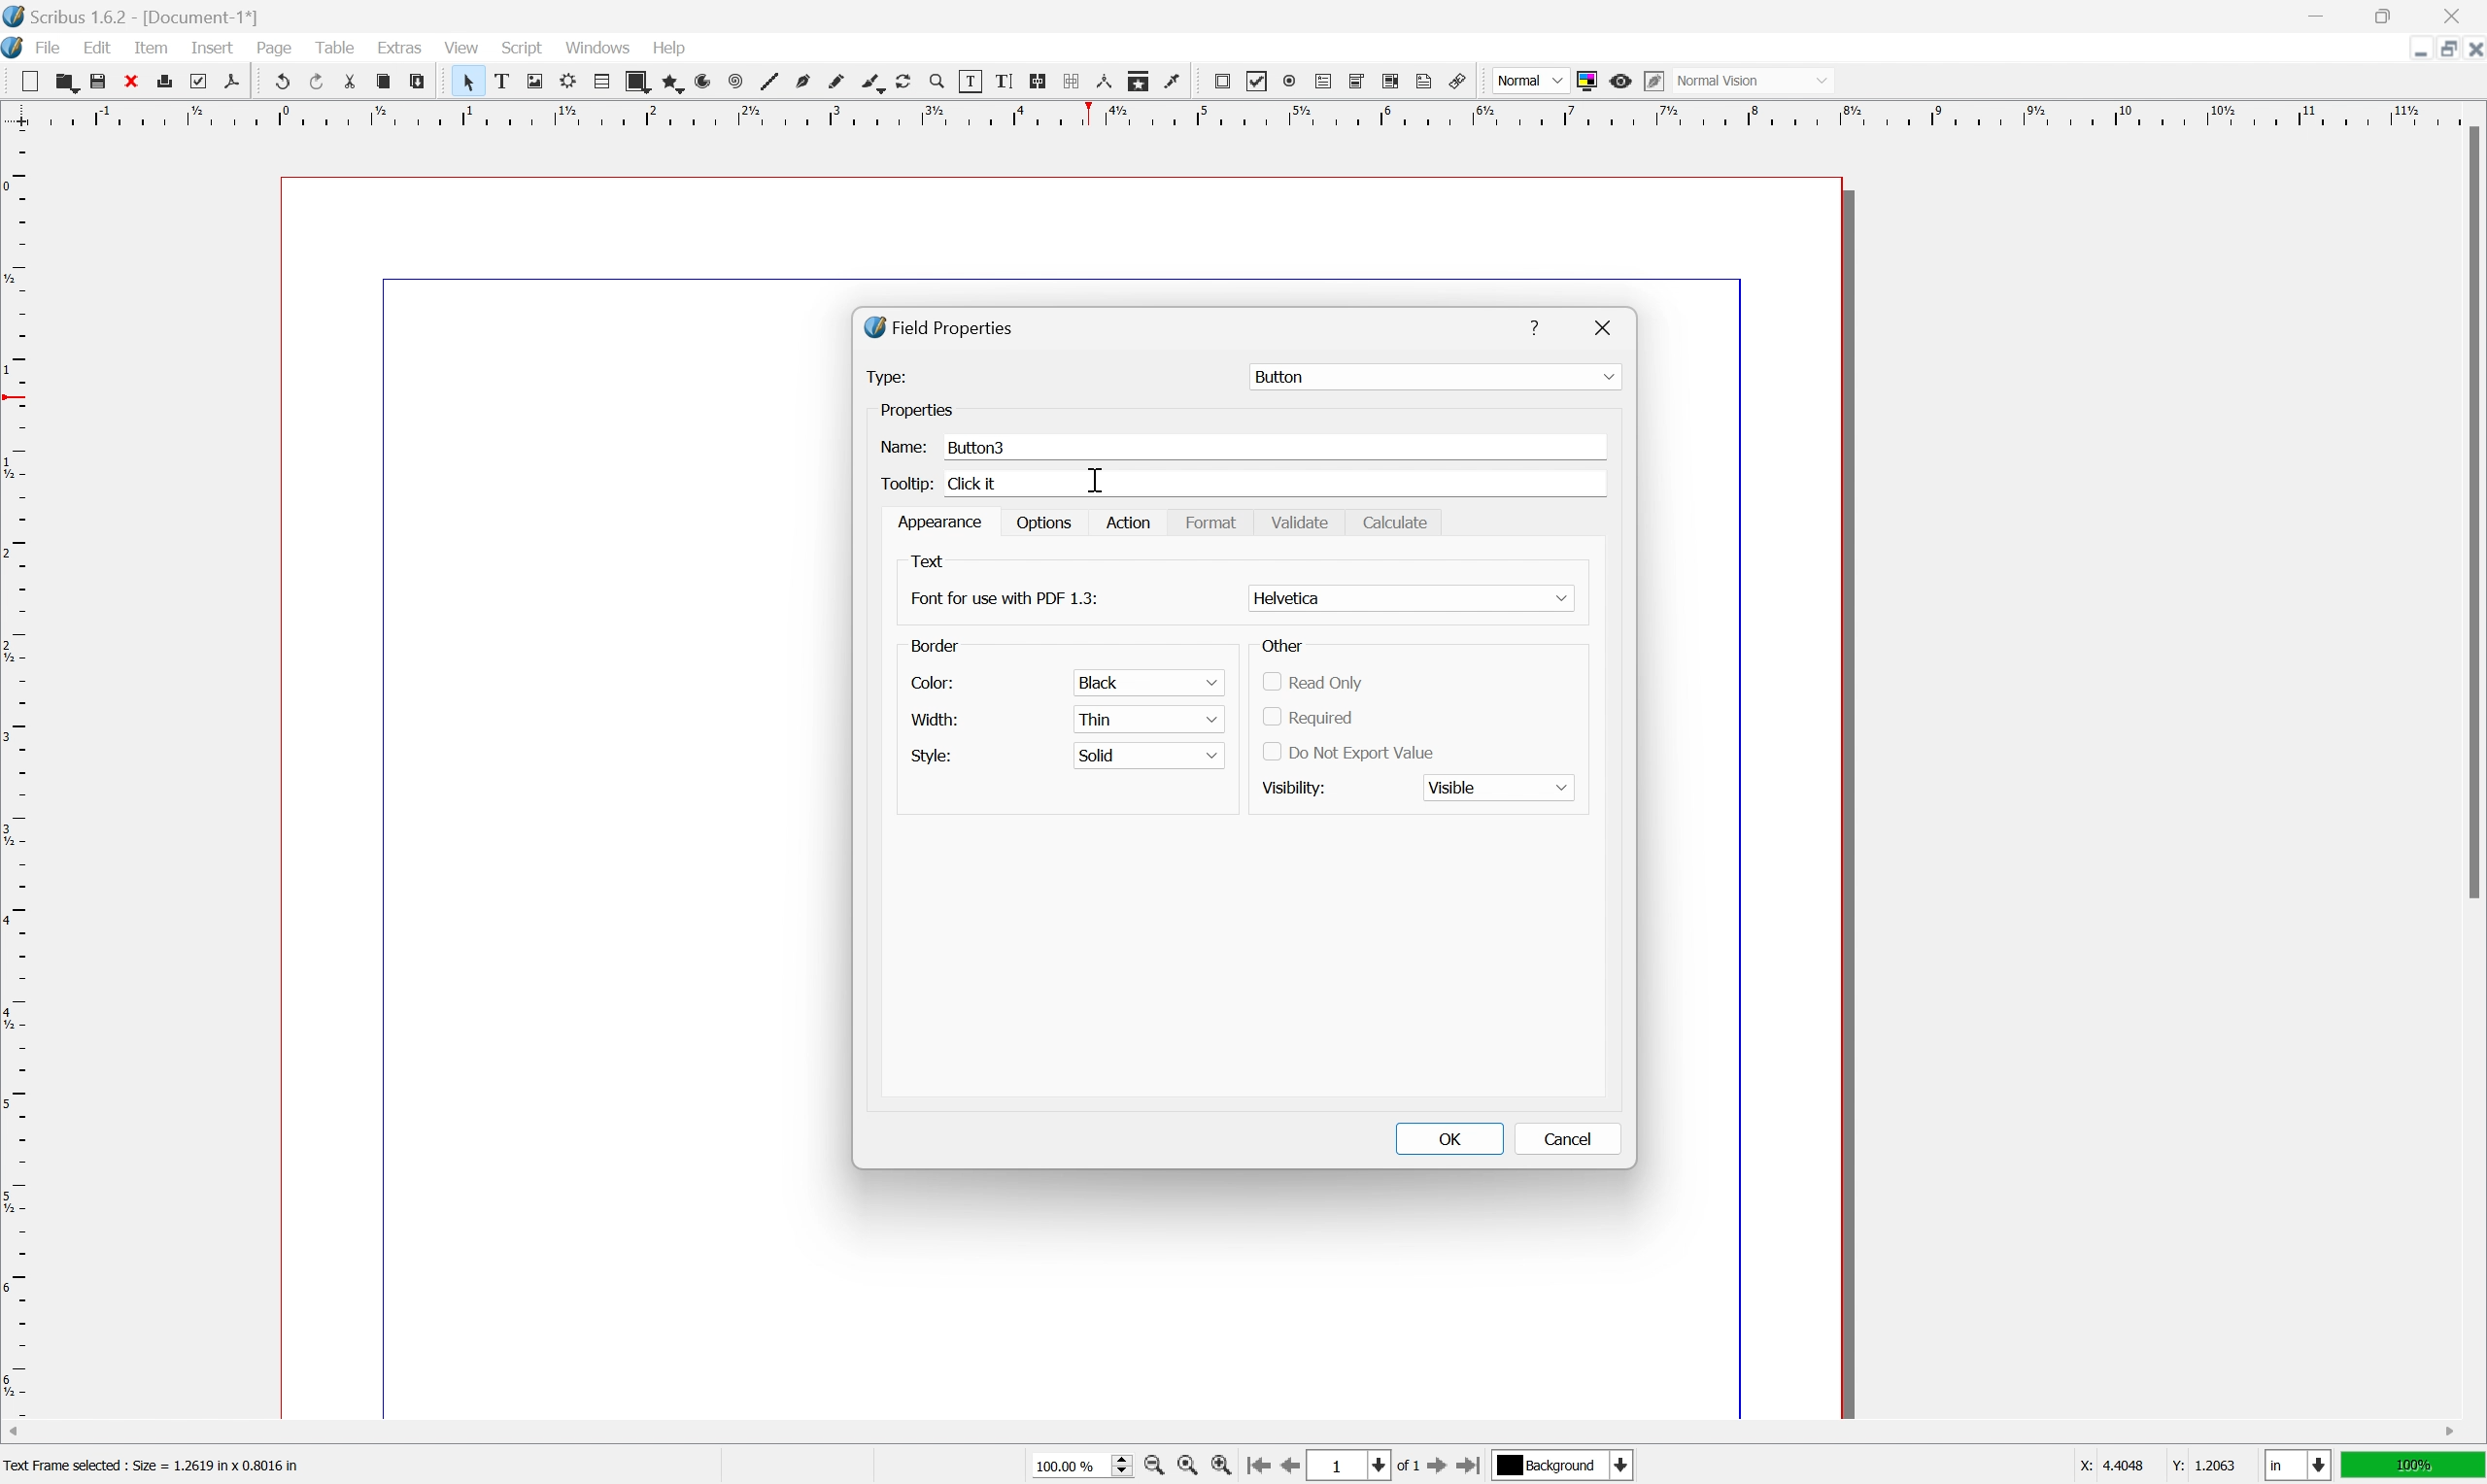 The height and width of the screenshot is (1484, 2487). Describe the element at coordinates (1412, 596) in the screenshot. I see `Helvatika` at that location.